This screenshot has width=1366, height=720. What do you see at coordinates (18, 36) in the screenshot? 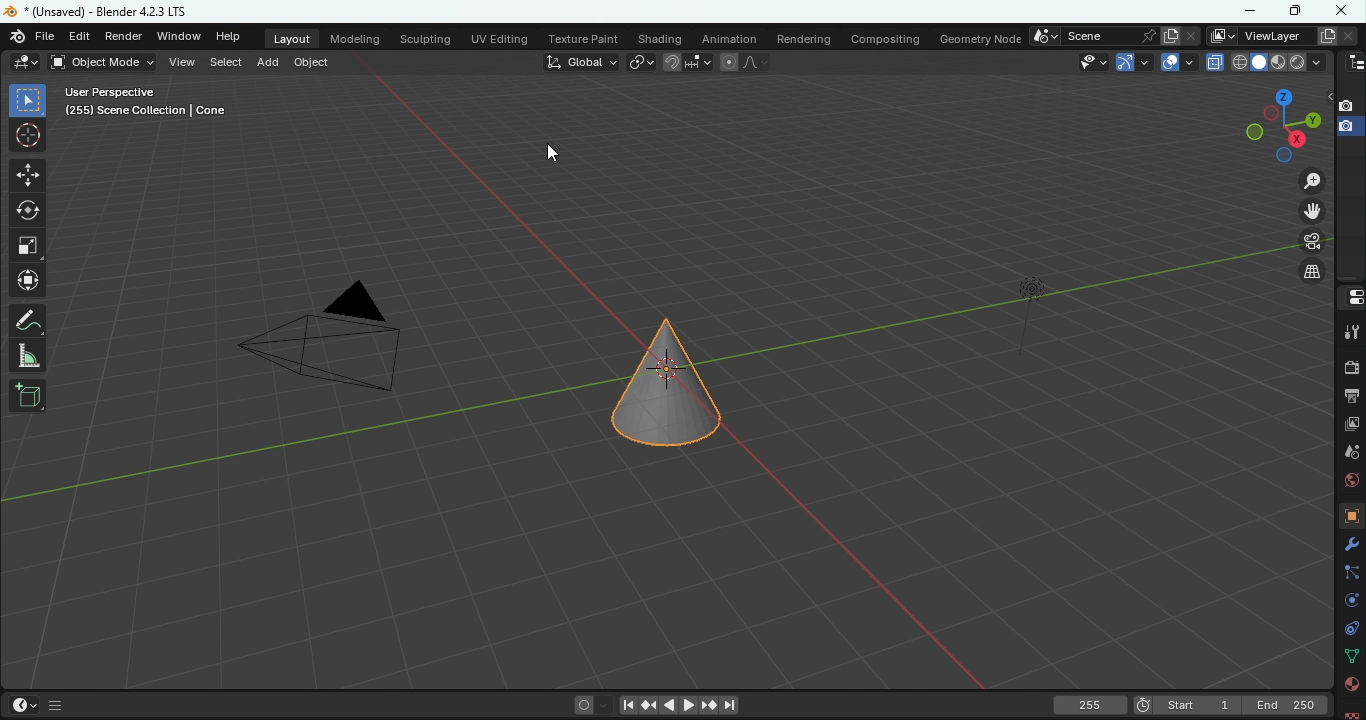
I see `Blender icon` at bounding box center [18, 36].